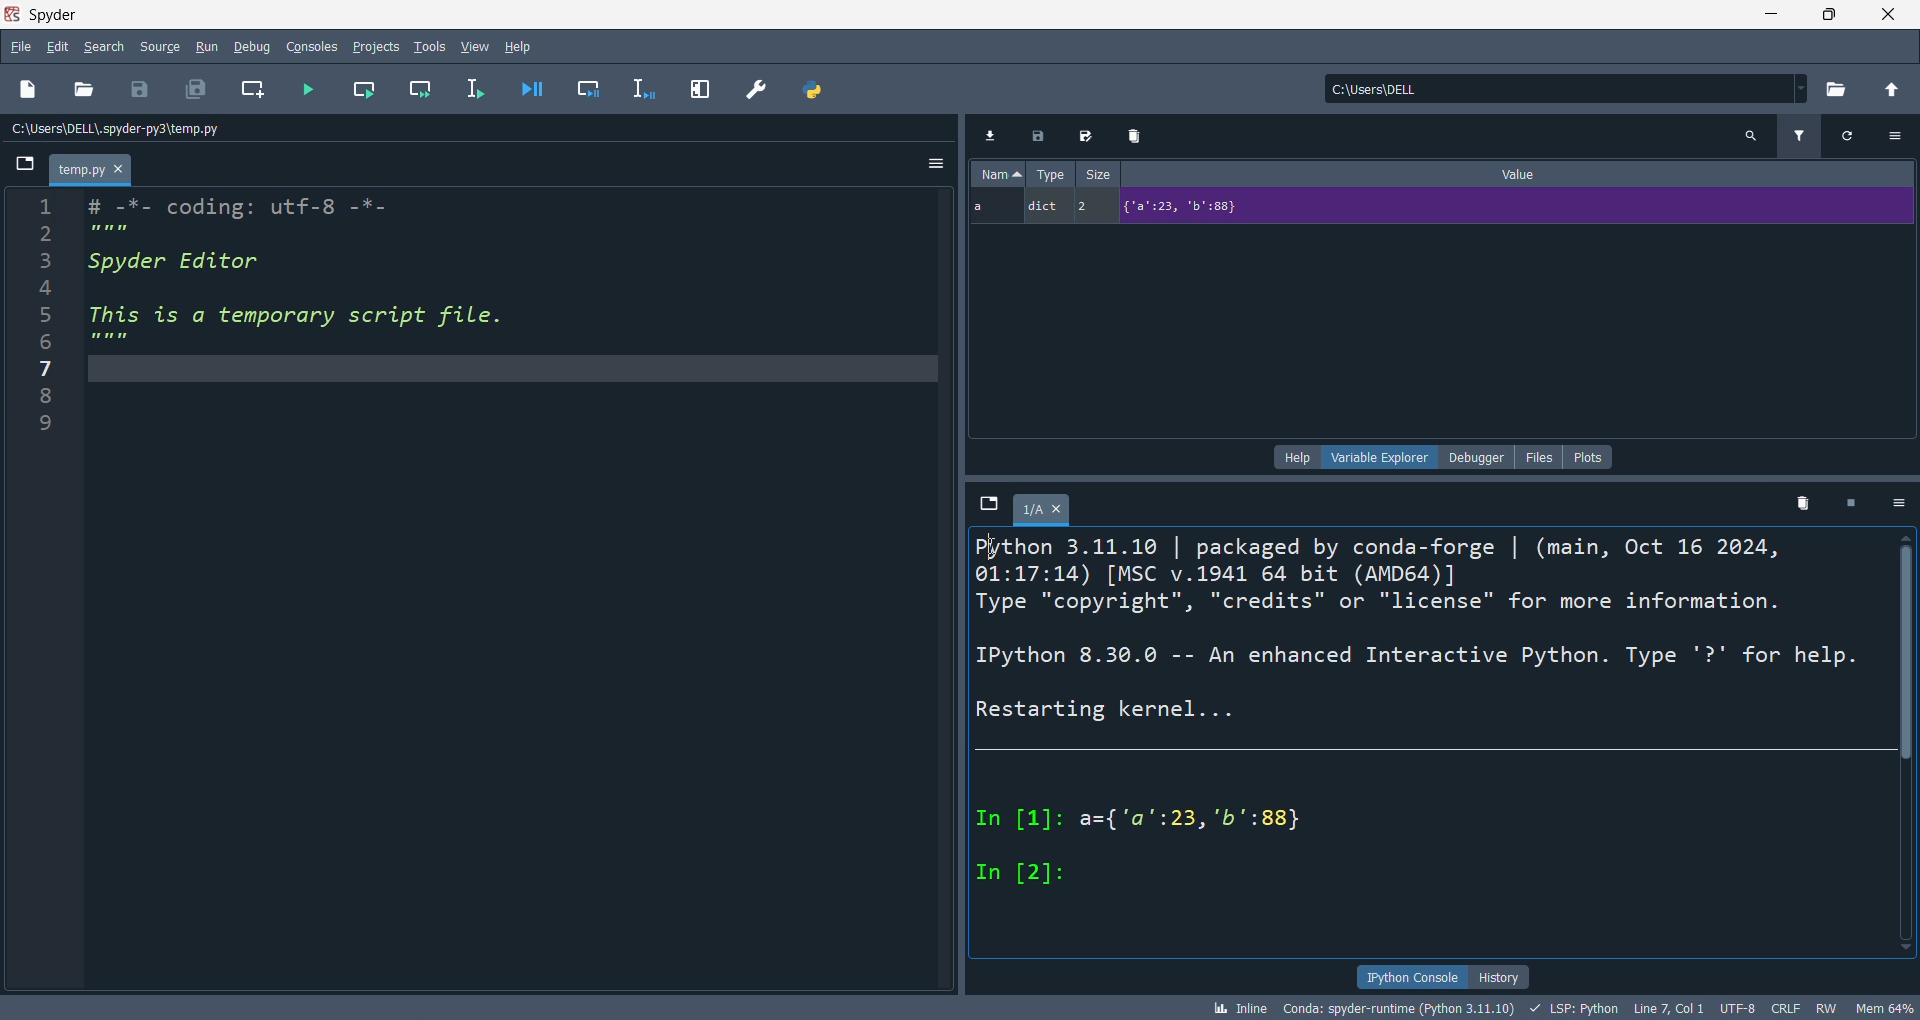  Describe the element at coordinates (989, 135) in the screenshot. I see `import data` at that location.